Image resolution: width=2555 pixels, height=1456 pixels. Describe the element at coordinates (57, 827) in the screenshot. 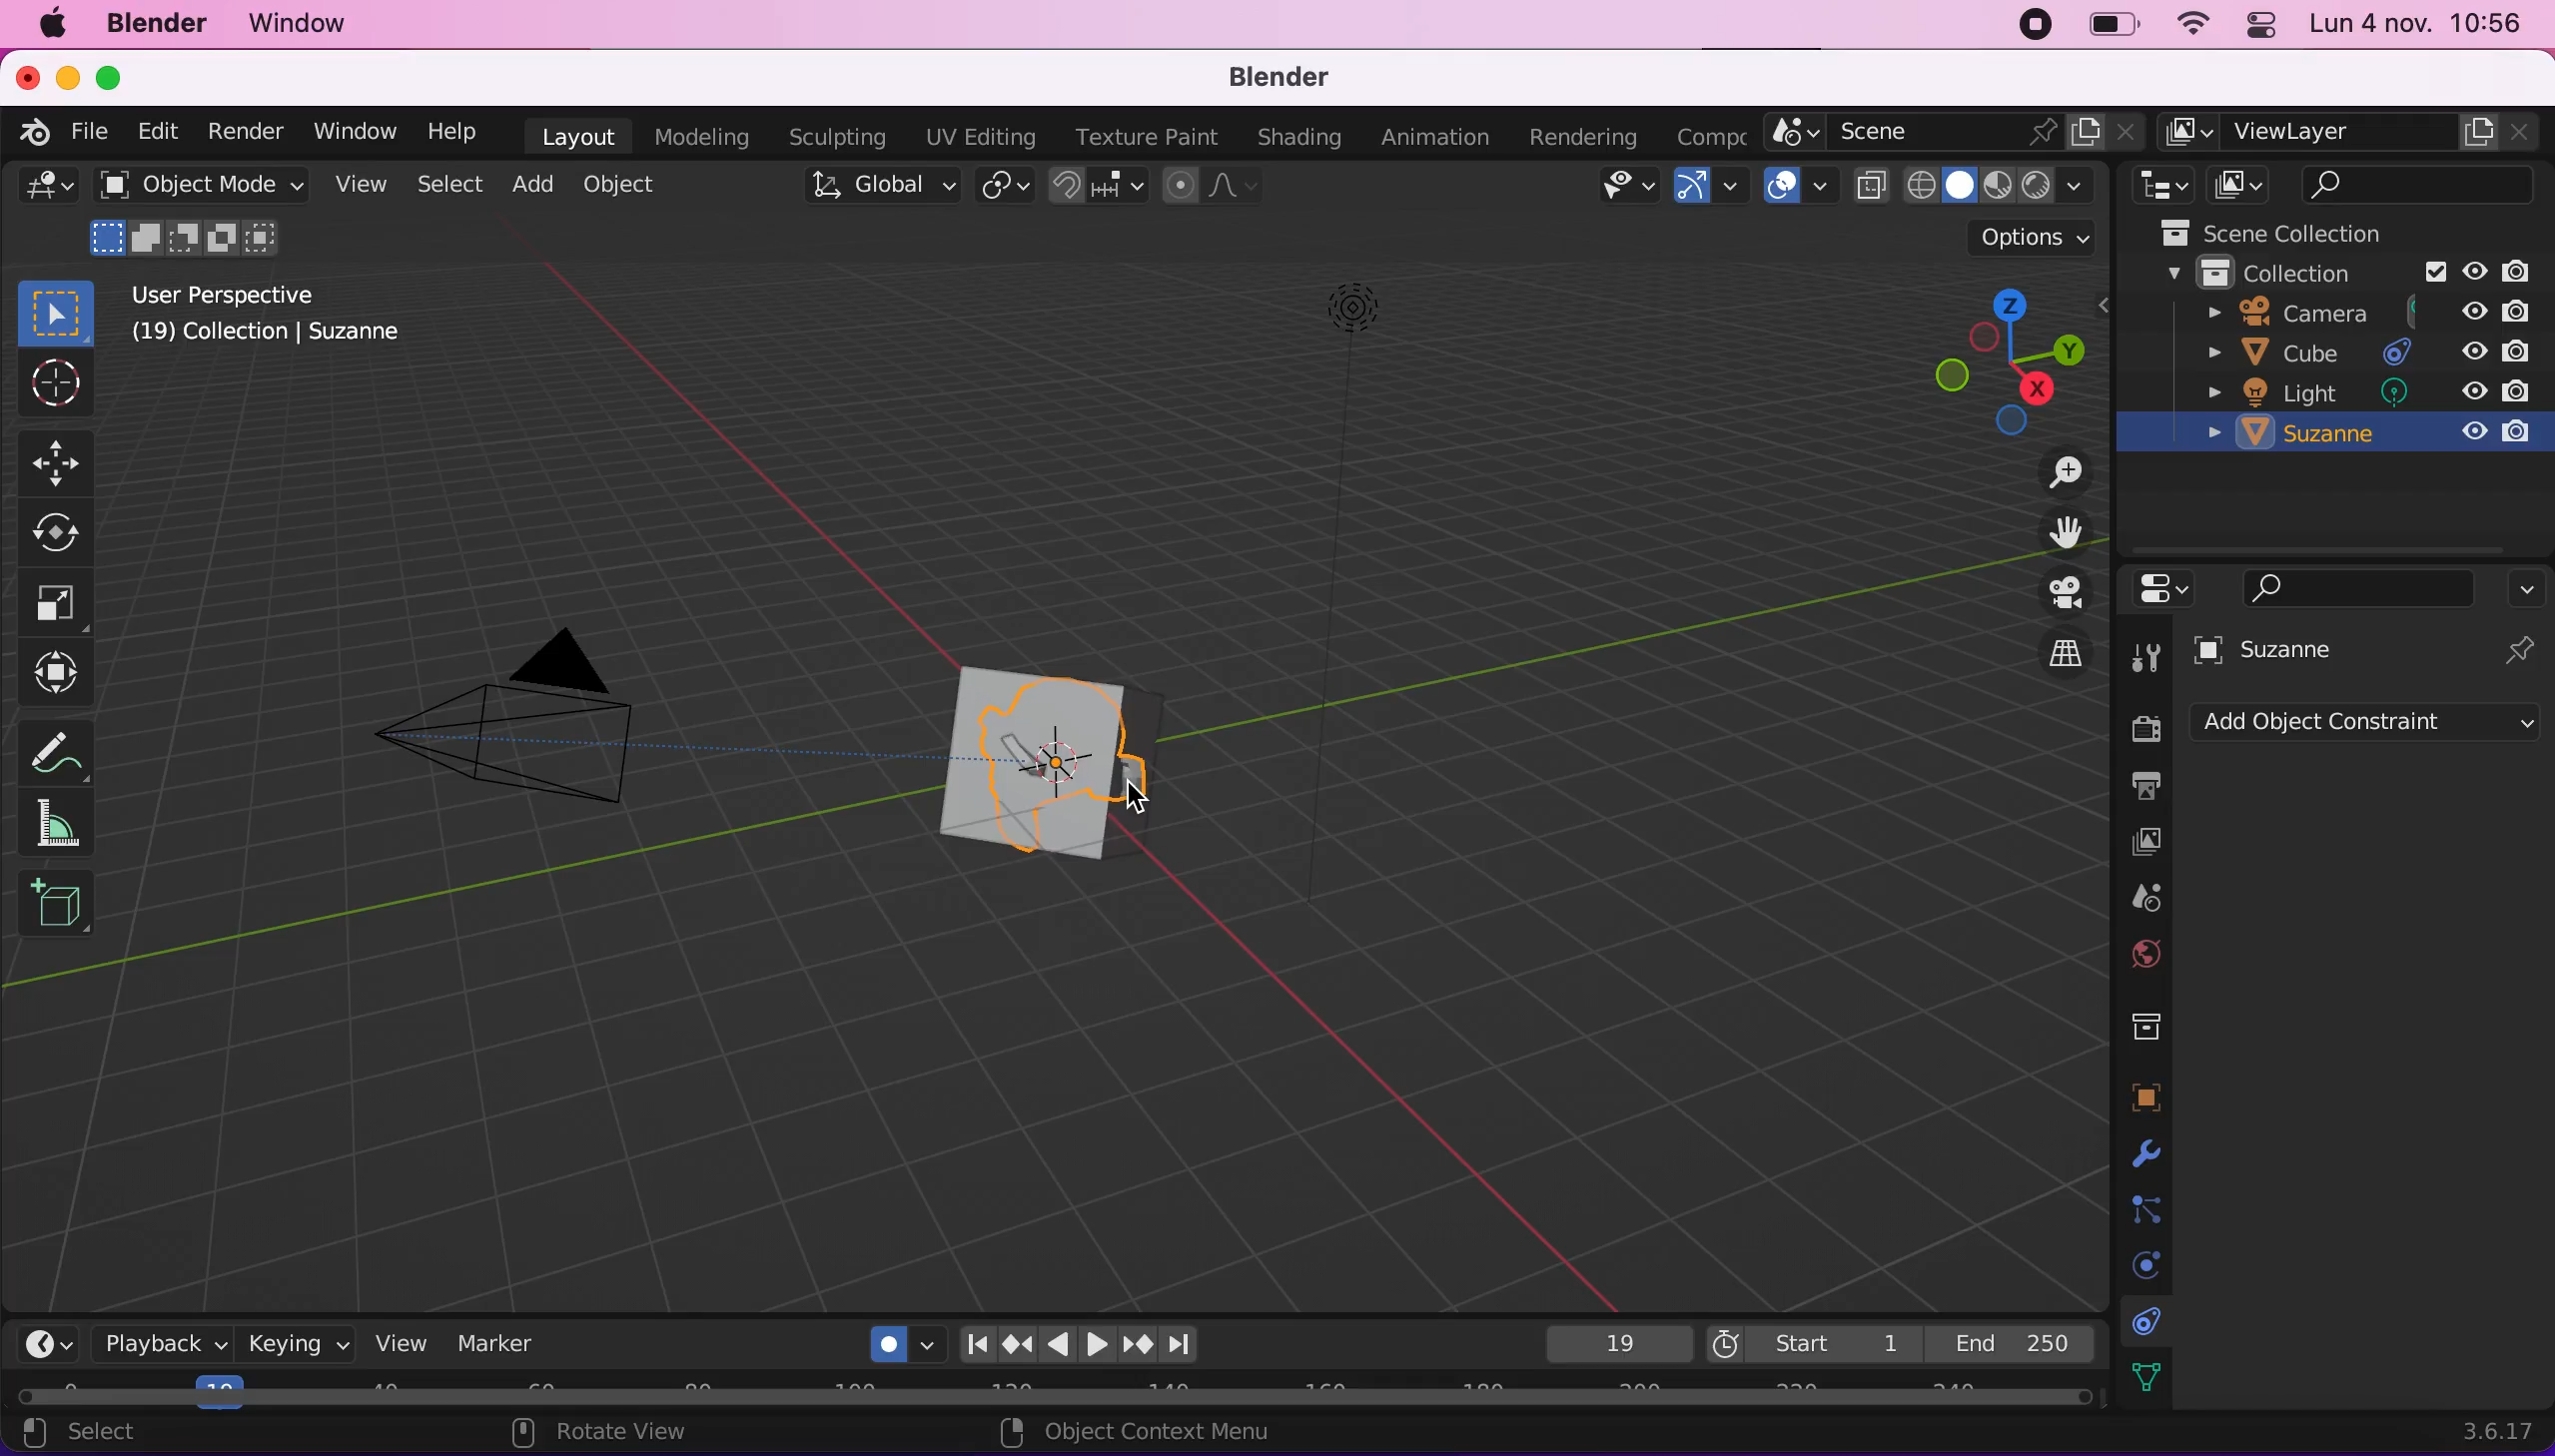

I see `measure` at that location.